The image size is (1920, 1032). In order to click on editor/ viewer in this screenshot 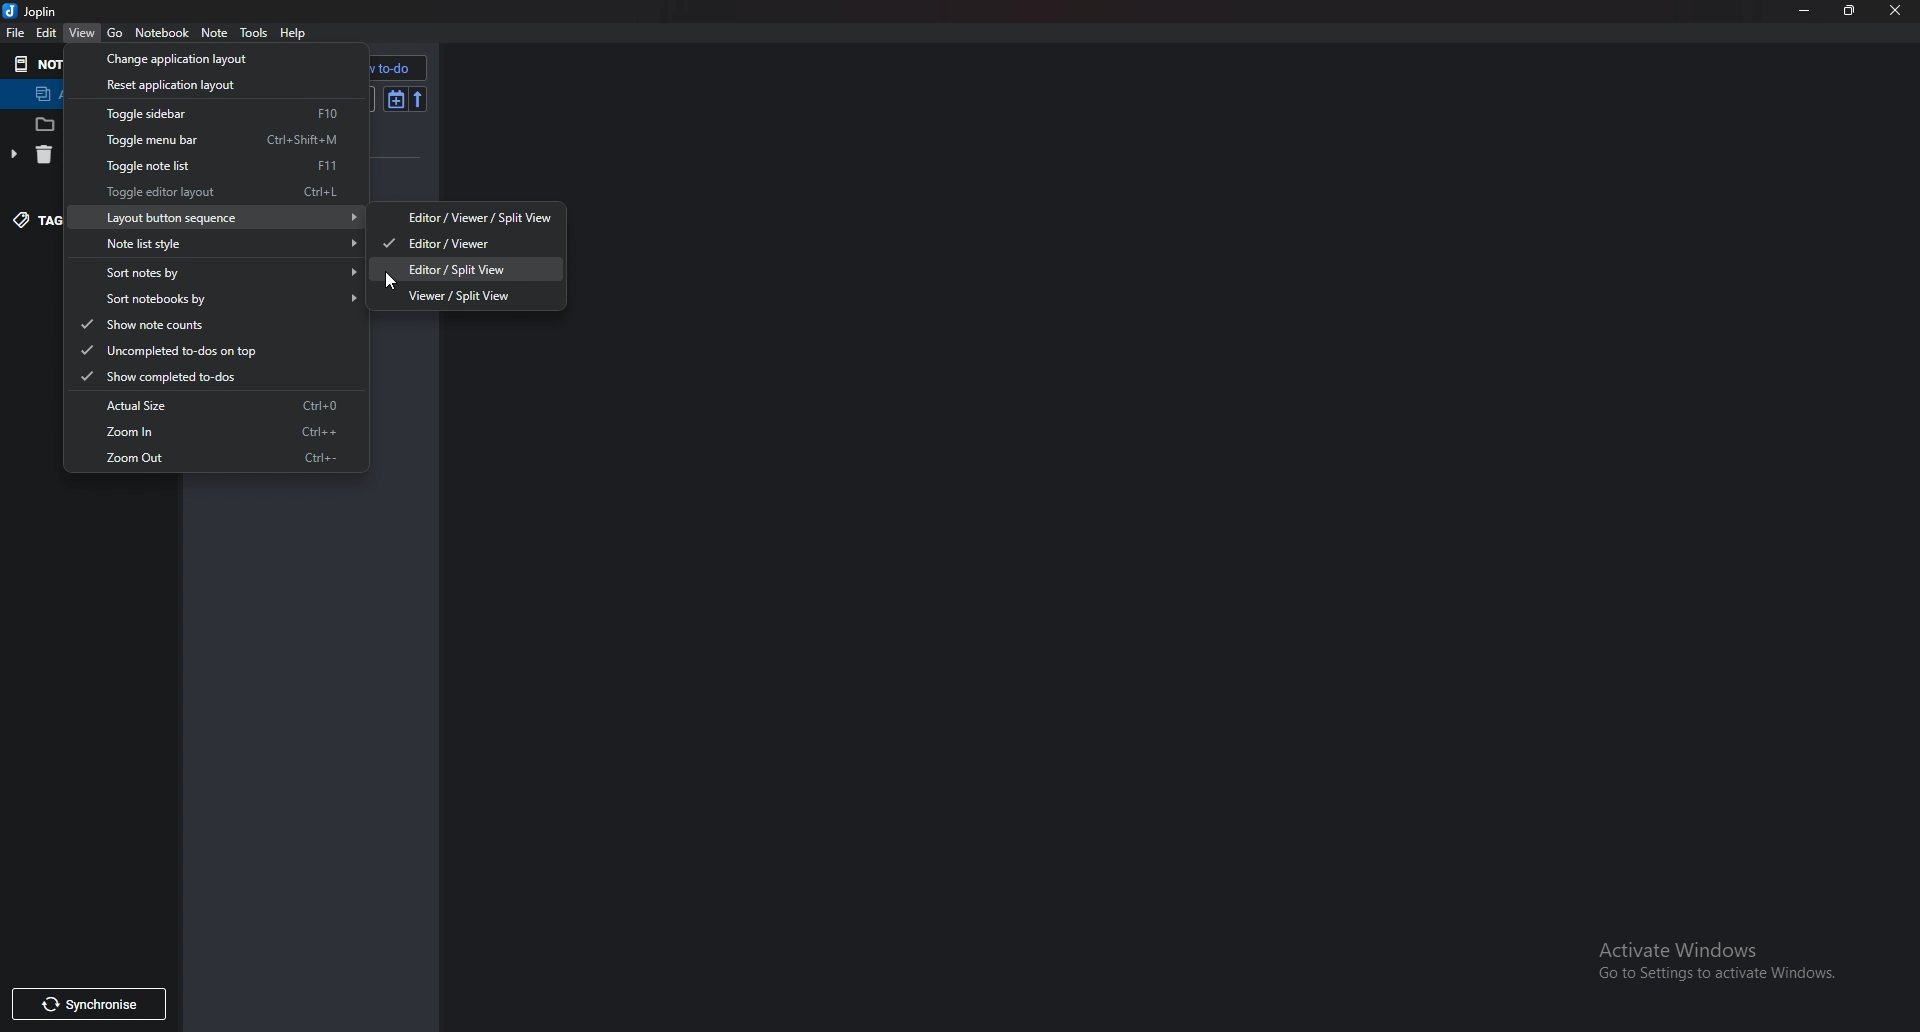, I will do `click(466, 243)`.